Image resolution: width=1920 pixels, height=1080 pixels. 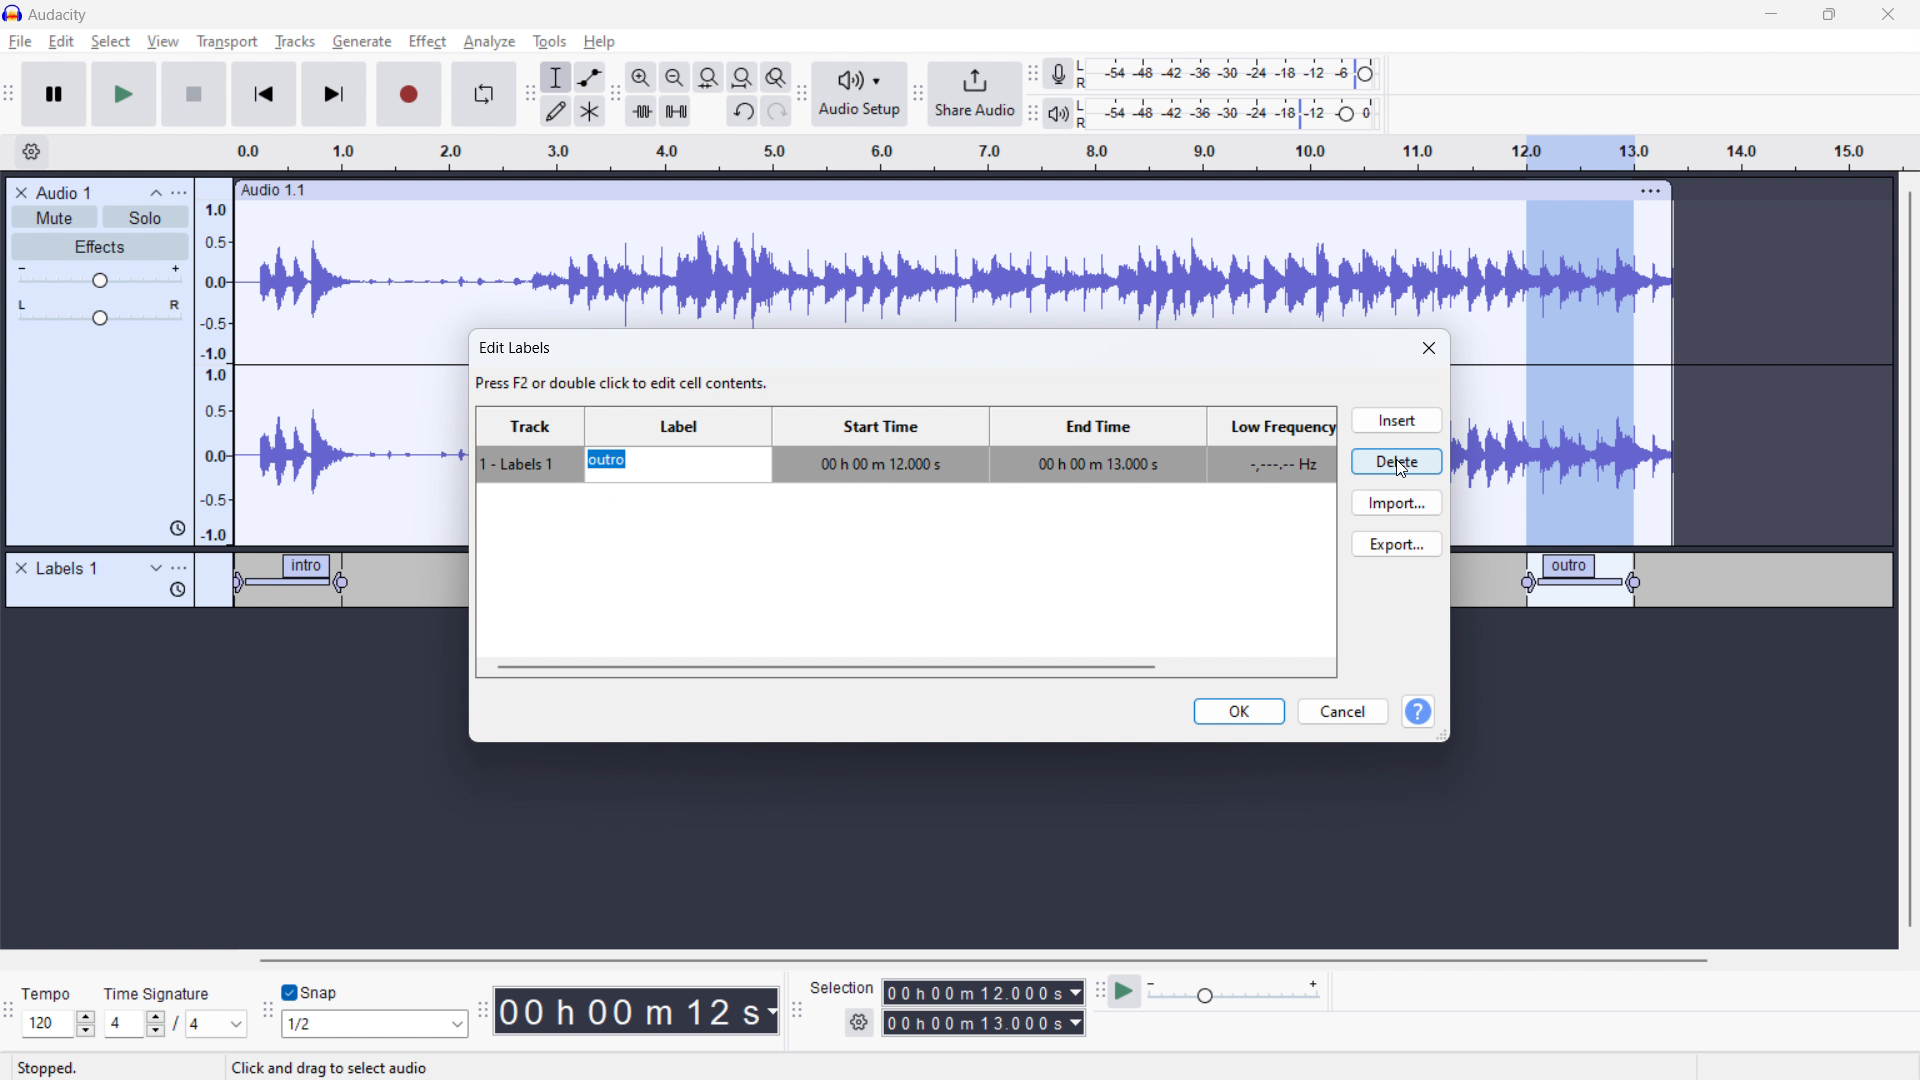 I want to click on record, so click(x=410, y=94).